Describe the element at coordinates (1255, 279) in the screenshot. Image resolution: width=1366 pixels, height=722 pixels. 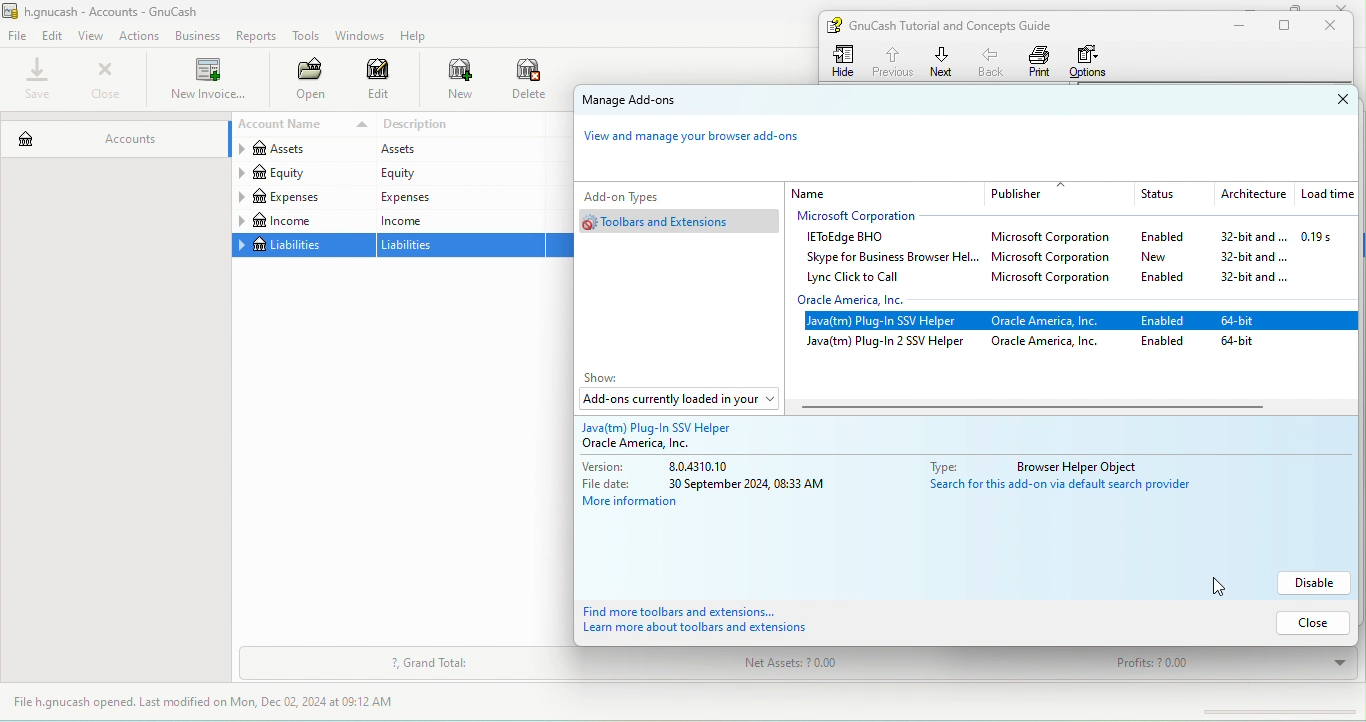
I see `32 bit and` at that location.